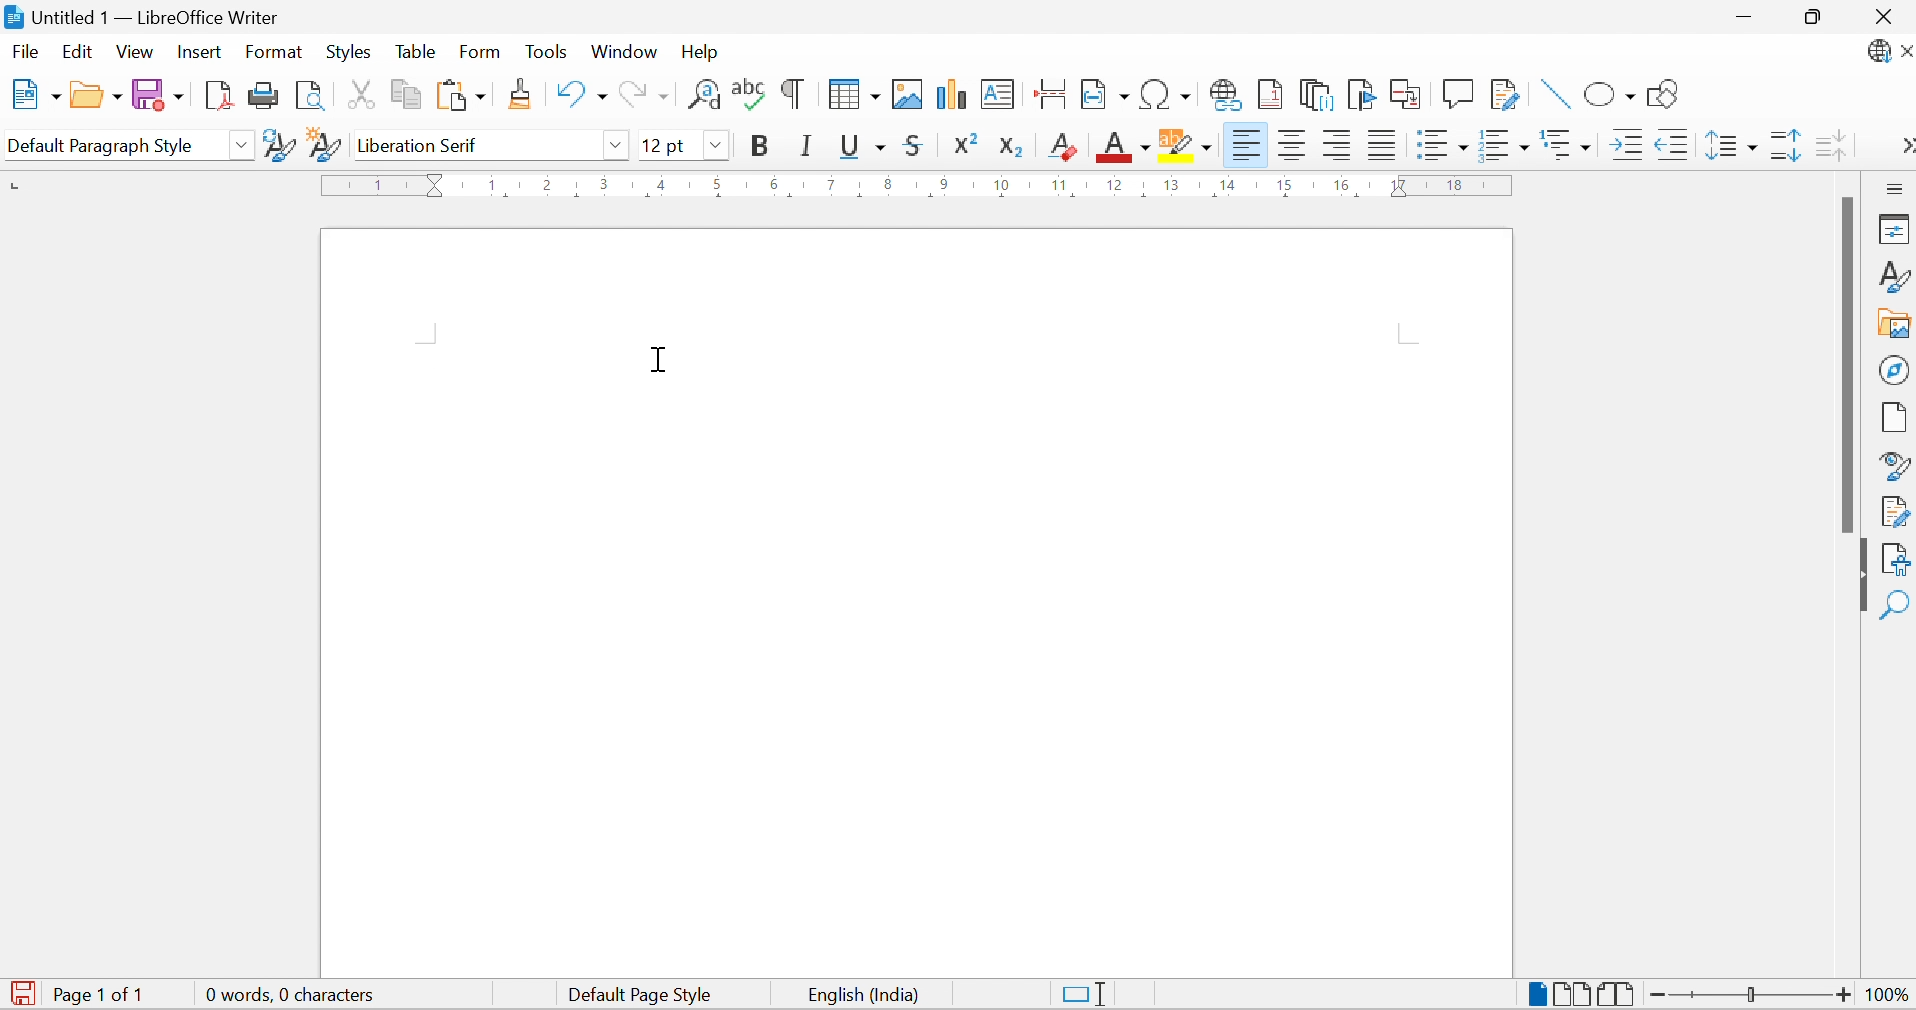 The width and height of the screenshot is (1916, 1010). What do you see at coordinates (623, 53) in the screenshot?
I see `Window` at bounding box center [623, 53].